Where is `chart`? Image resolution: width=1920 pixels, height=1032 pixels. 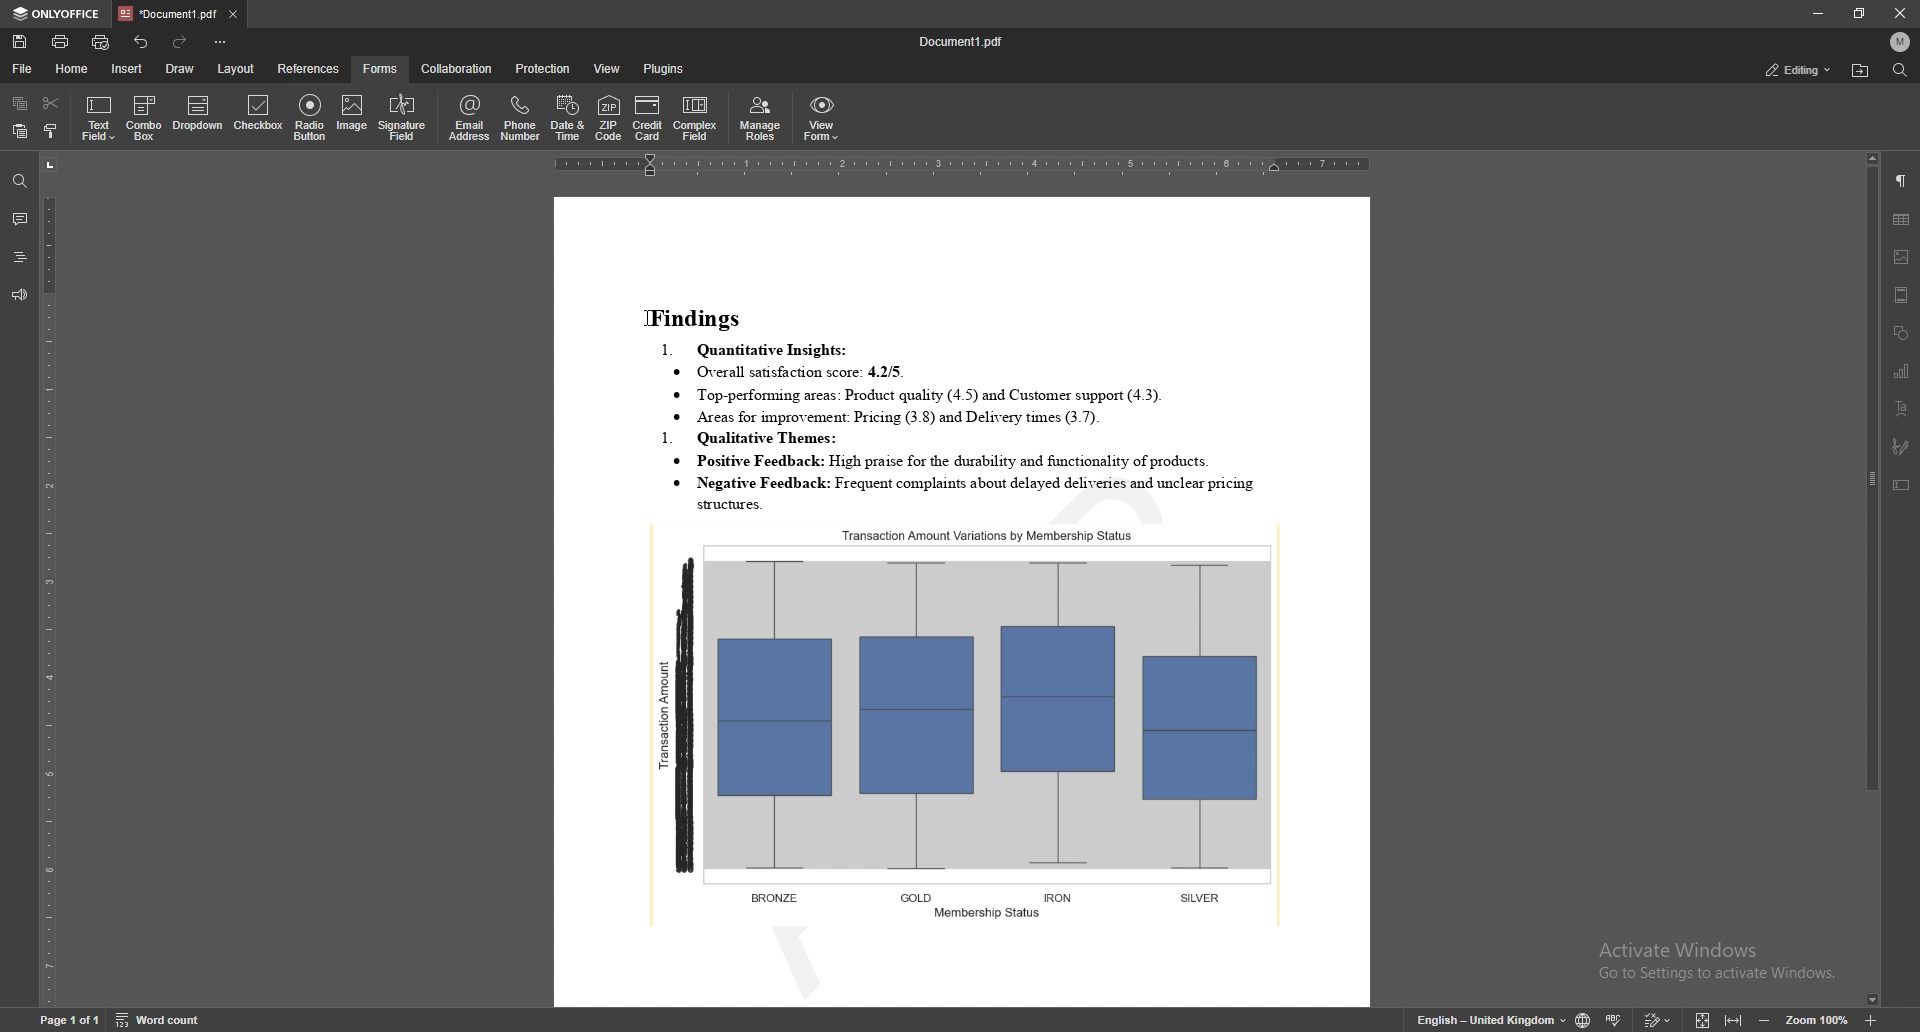
chart is located at coordinates (1902, 371).